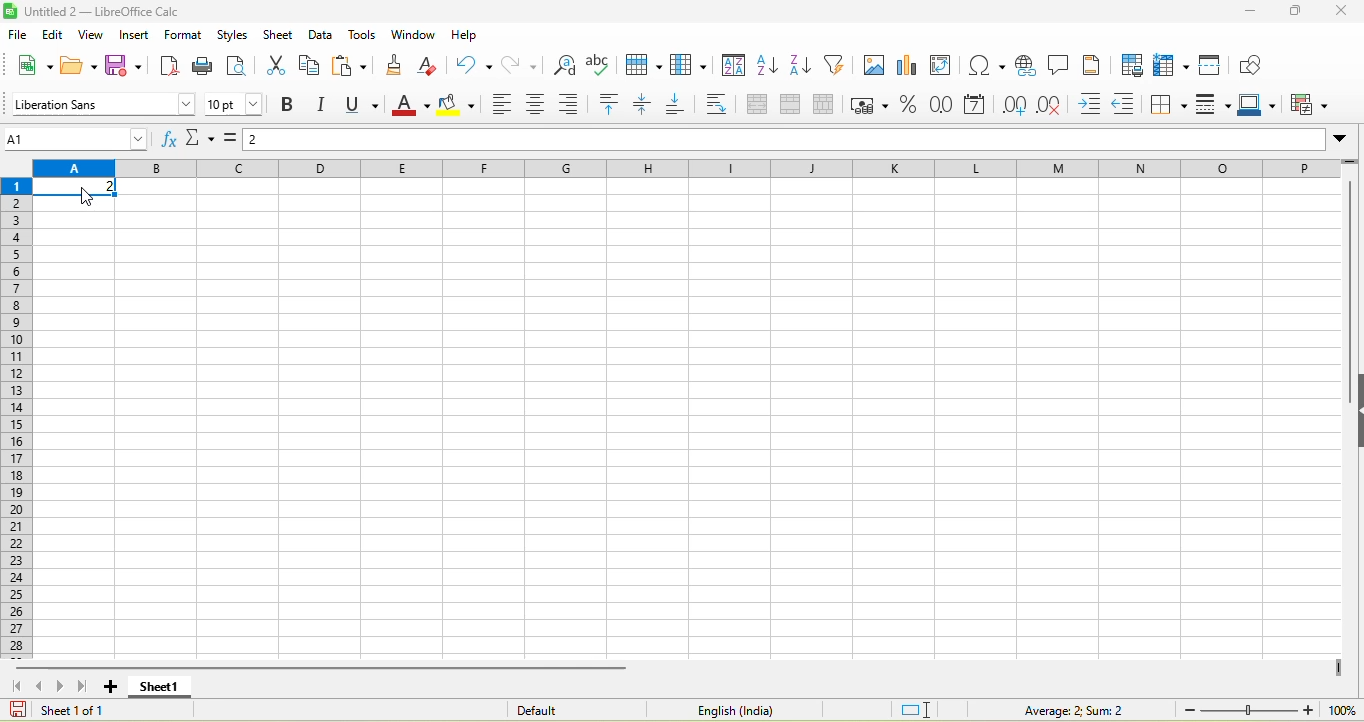  Describe the element at coordinates (112, 687) in the screenshot. I see `add new sheet` at that location.